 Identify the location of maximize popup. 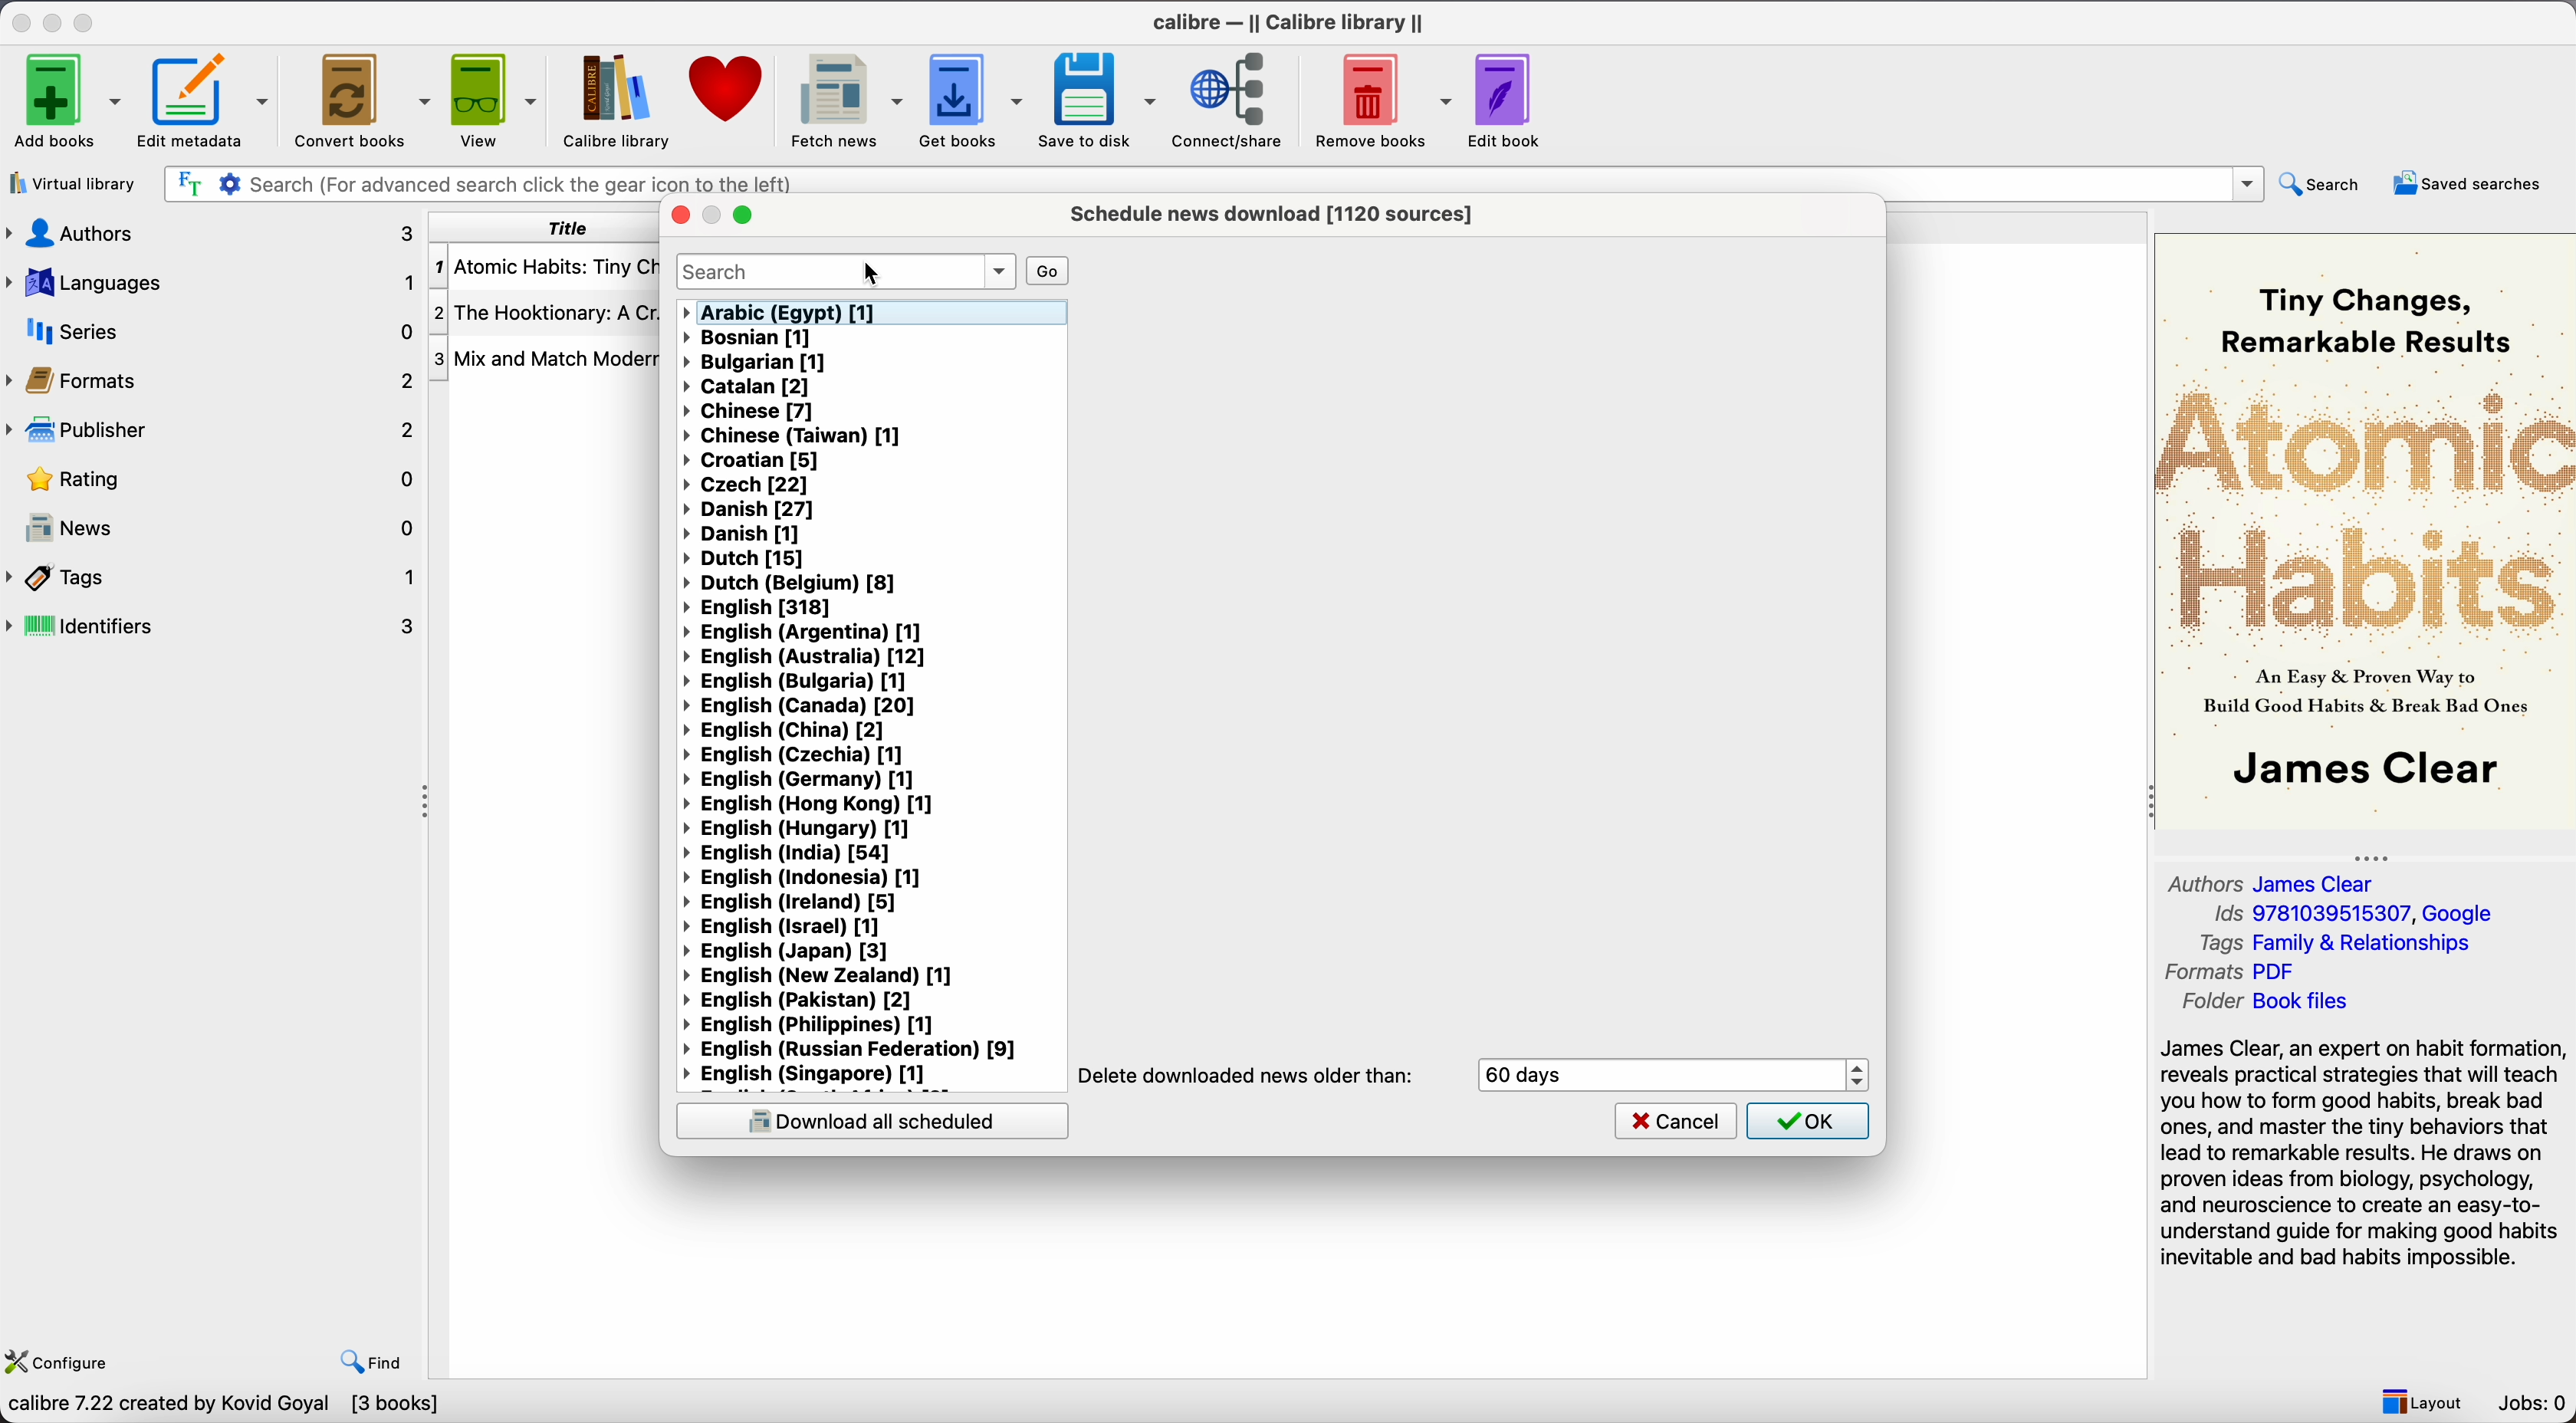
(742, 216).